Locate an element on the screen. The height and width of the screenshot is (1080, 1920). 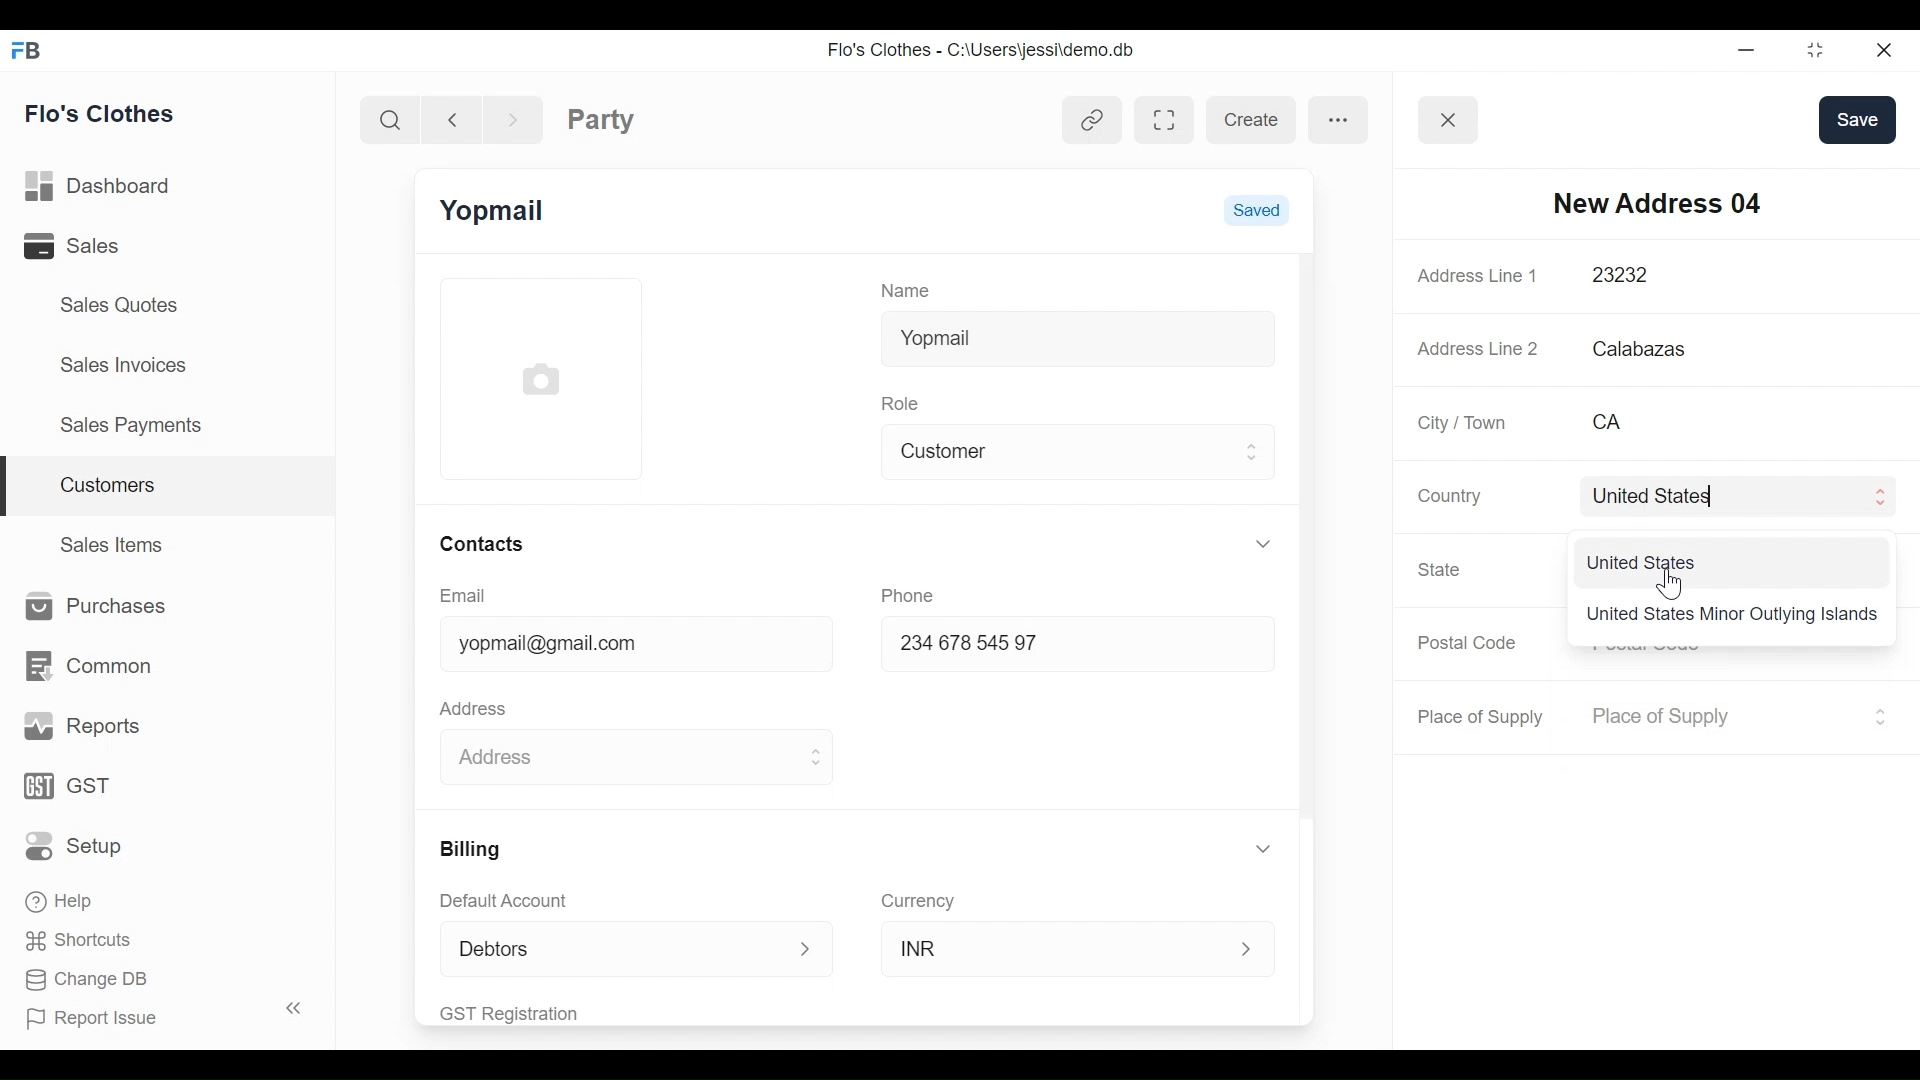
Country is located at coordinates (1446, 495).